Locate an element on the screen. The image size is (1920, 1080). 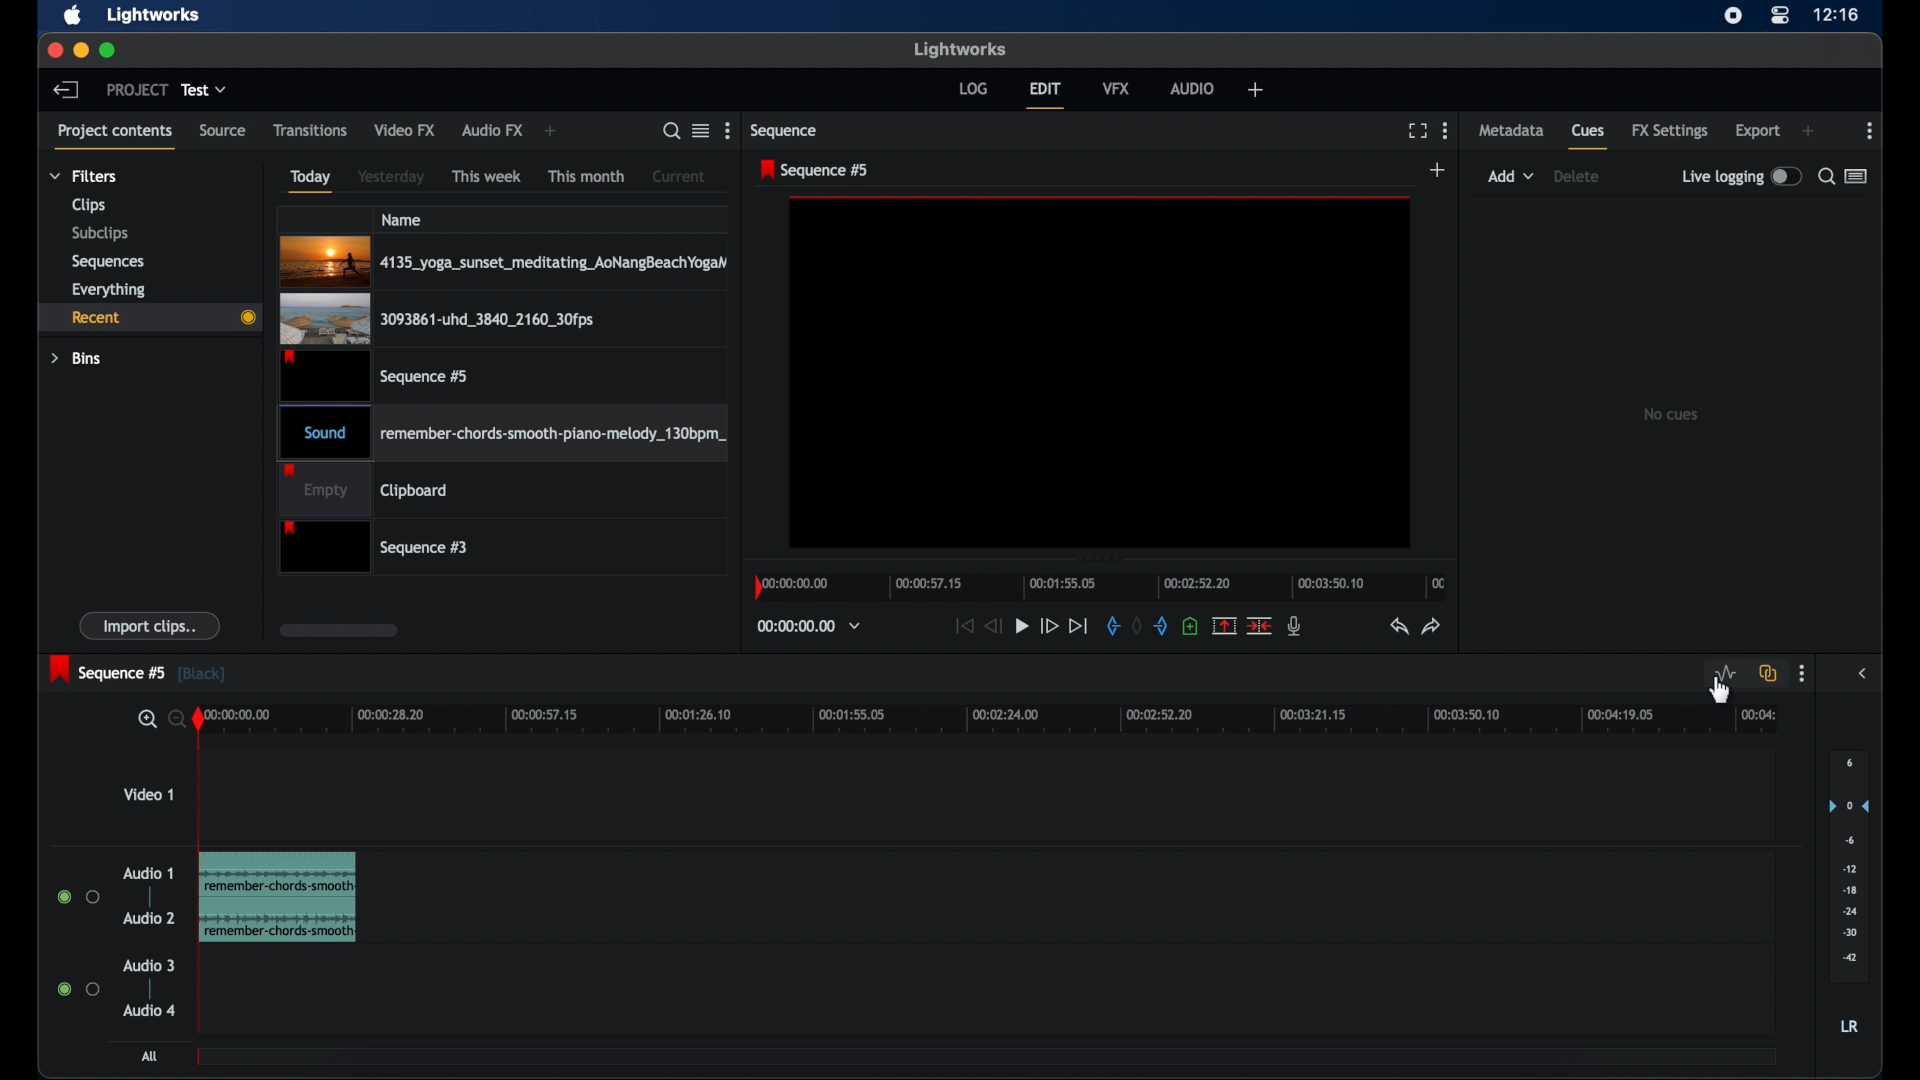
cut is located at coordinates (1260, 625).